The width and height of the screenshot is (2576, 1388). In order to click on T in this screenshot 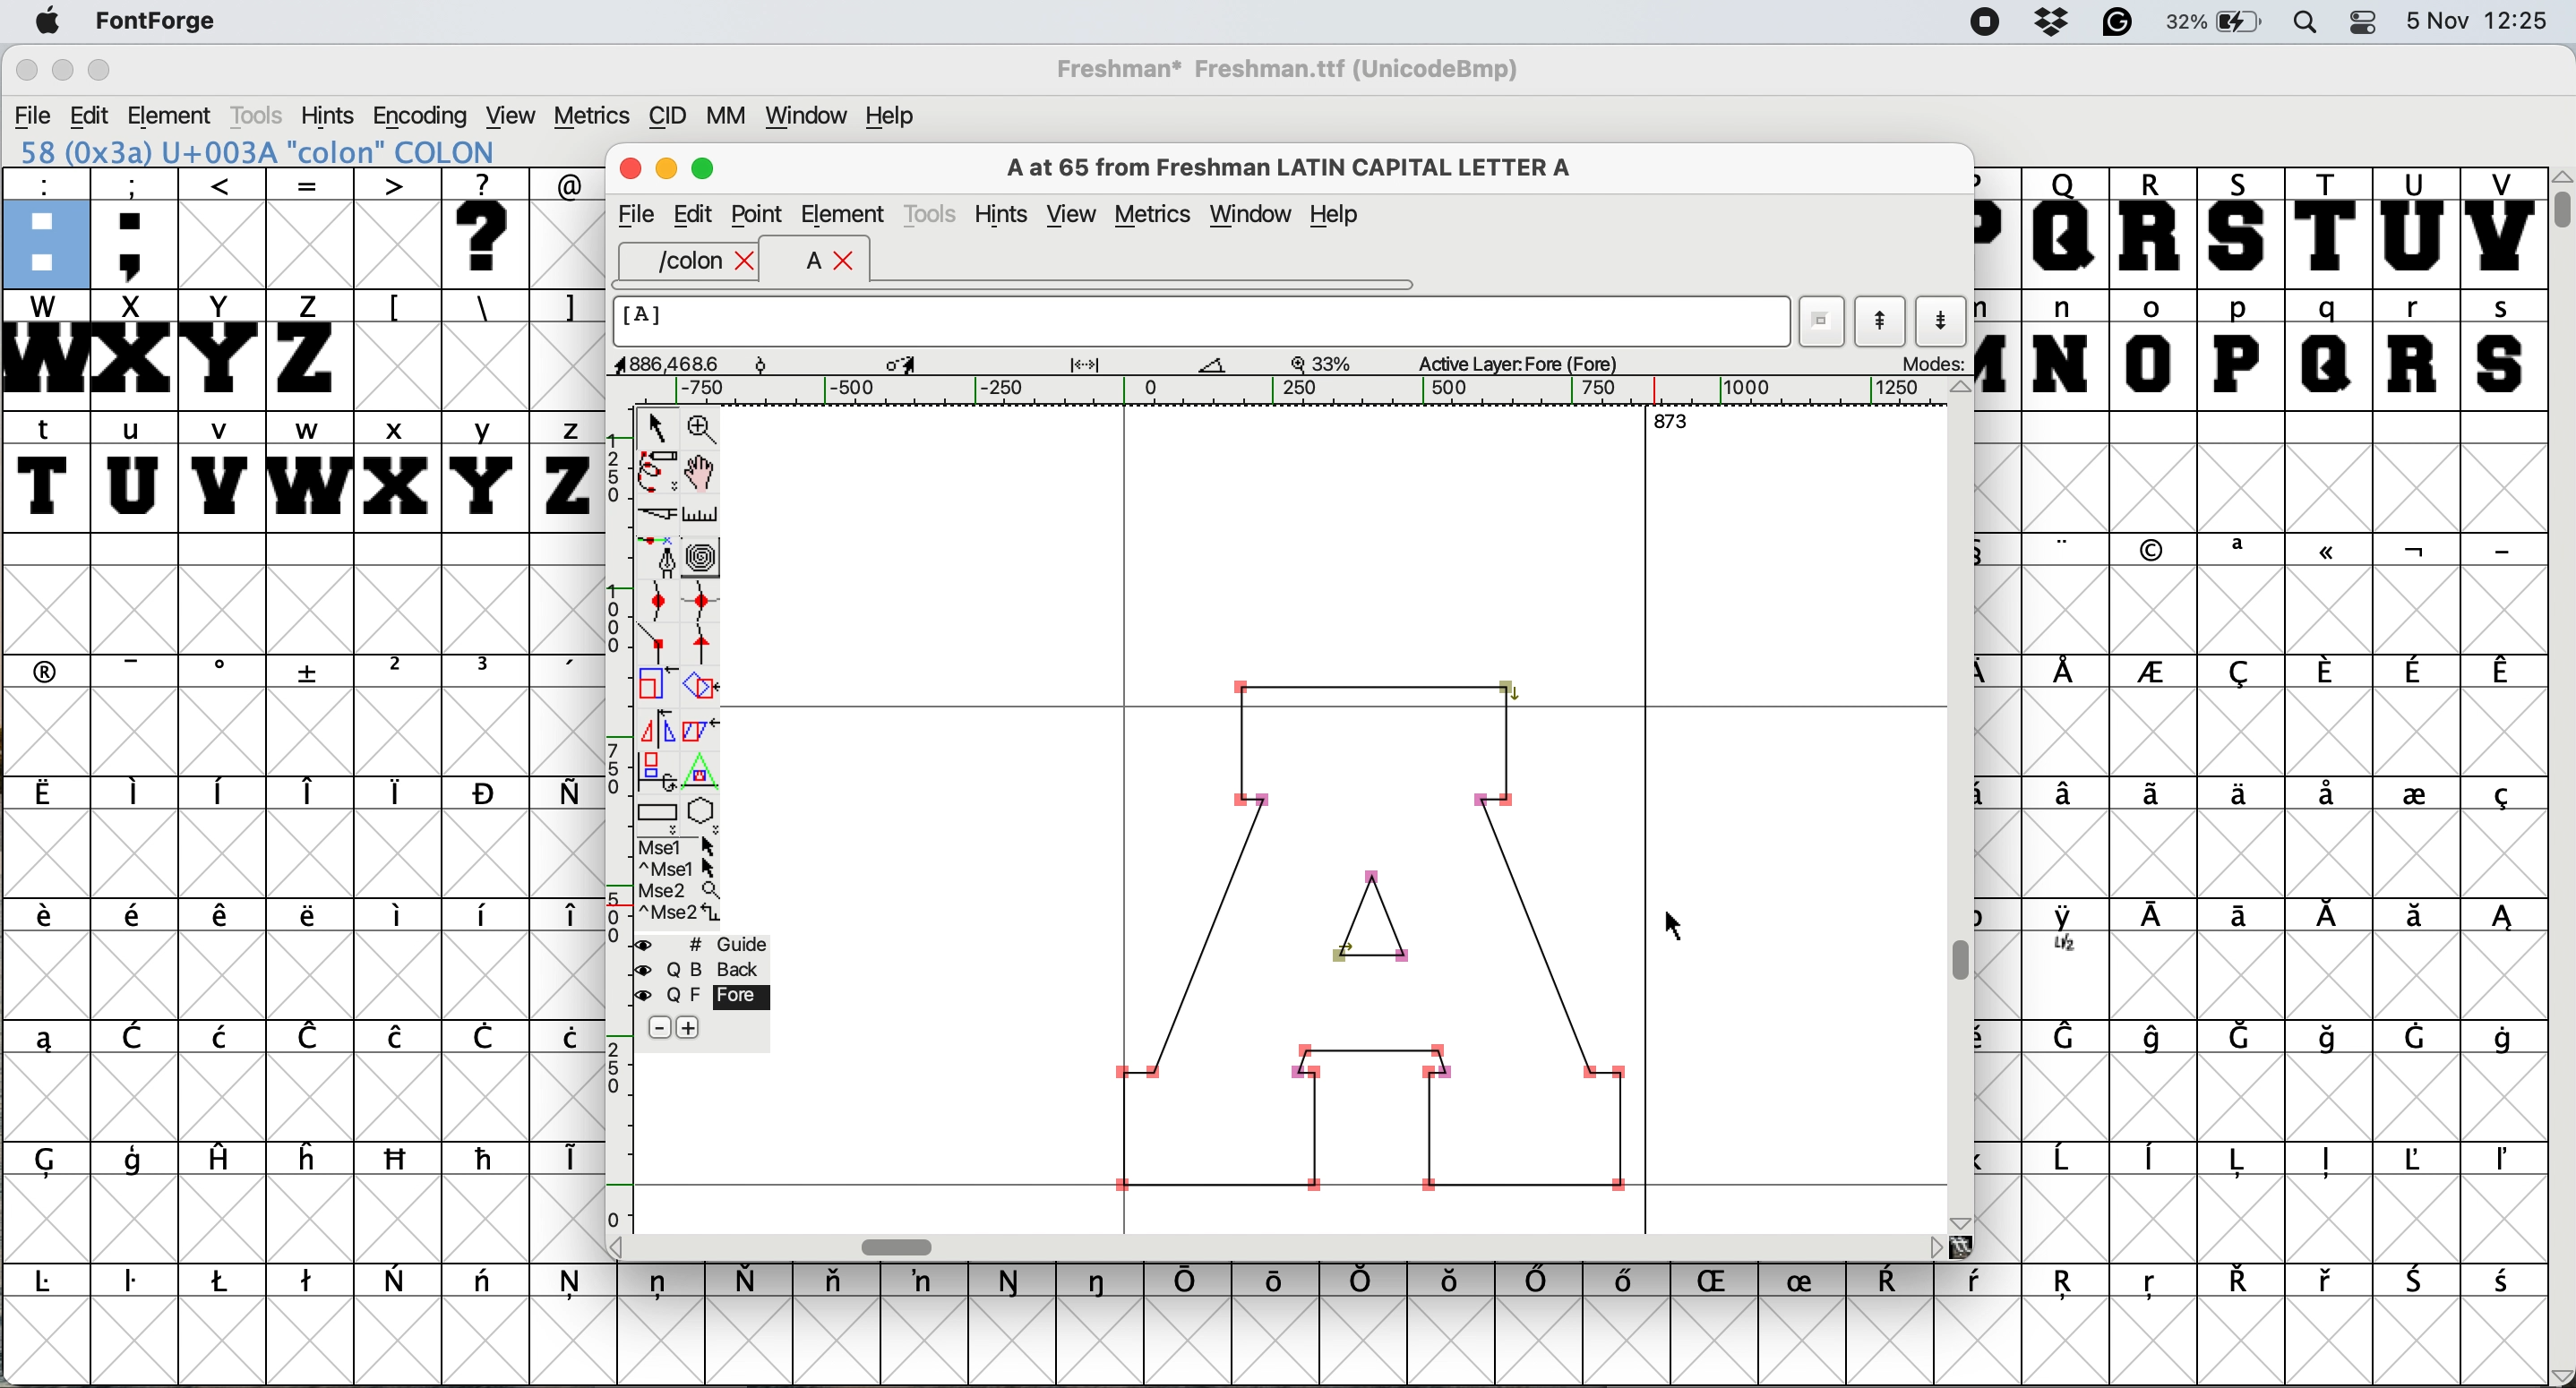, I will do `click(2325, 226)`.